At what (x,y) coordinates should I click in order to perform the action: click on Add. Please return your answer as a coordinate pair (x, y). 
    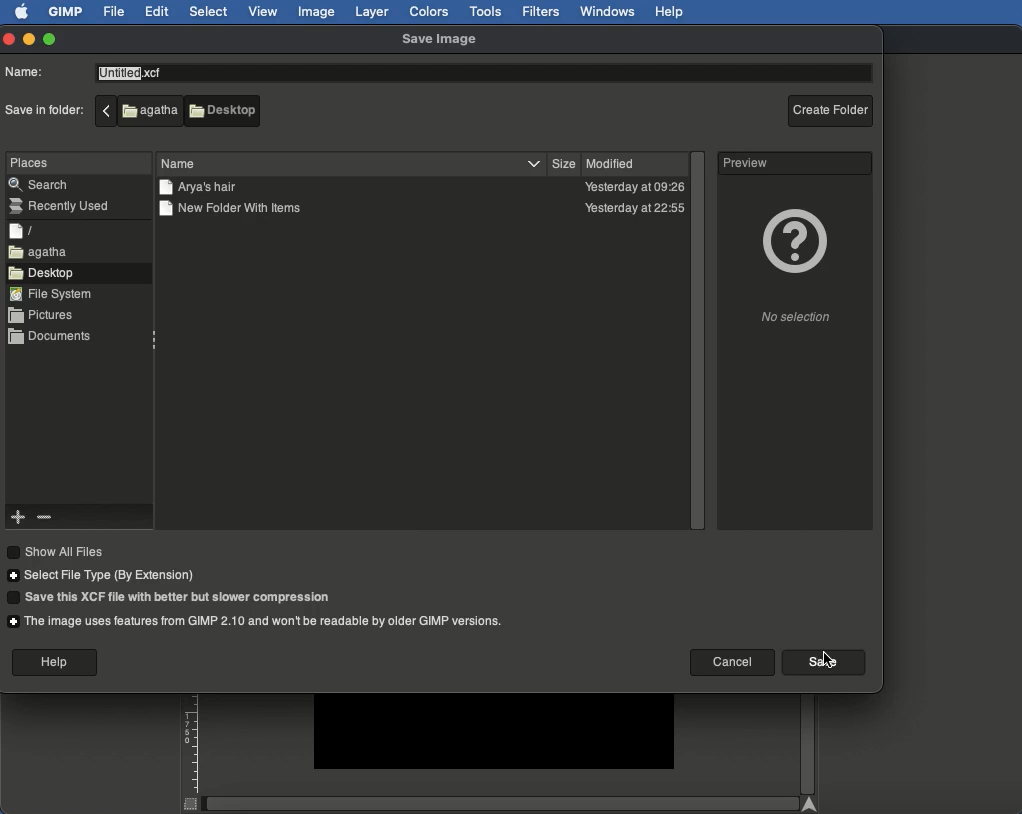
    Looking at the image, I should click on (19, 519).